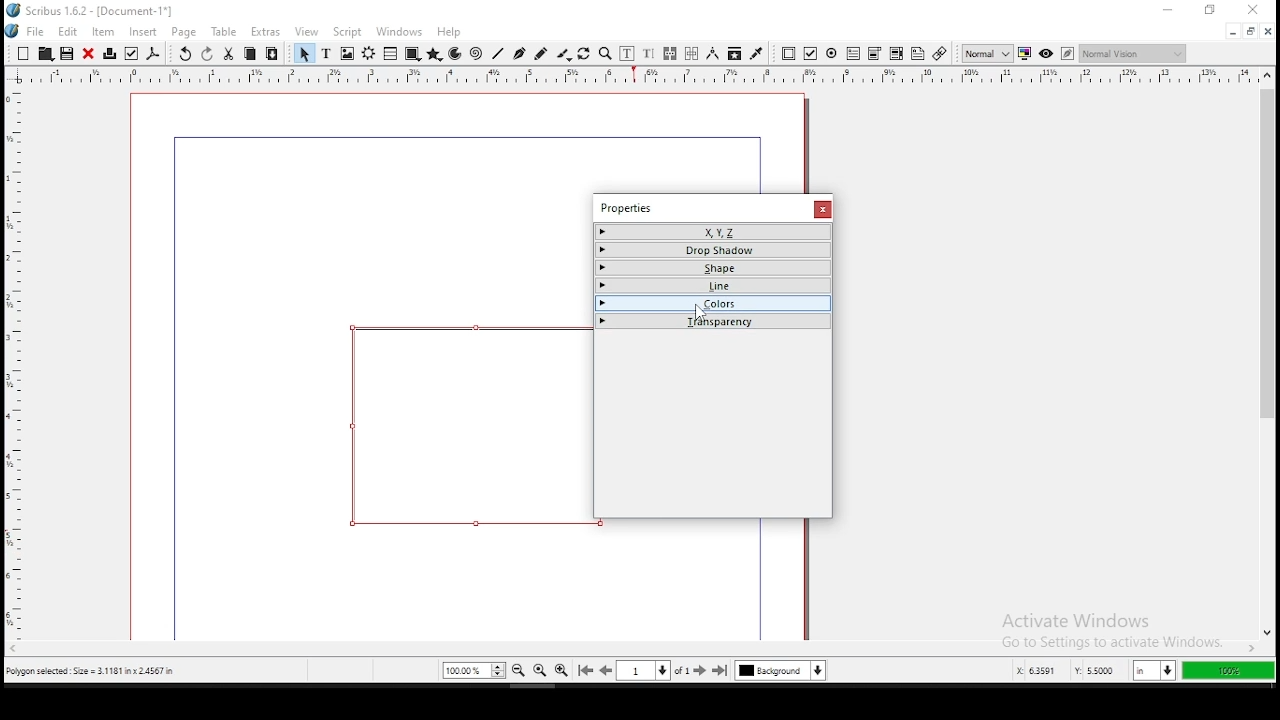 This screenshot has height=720, width=1280. I want to click on calligraphy line, so click(564, 54).